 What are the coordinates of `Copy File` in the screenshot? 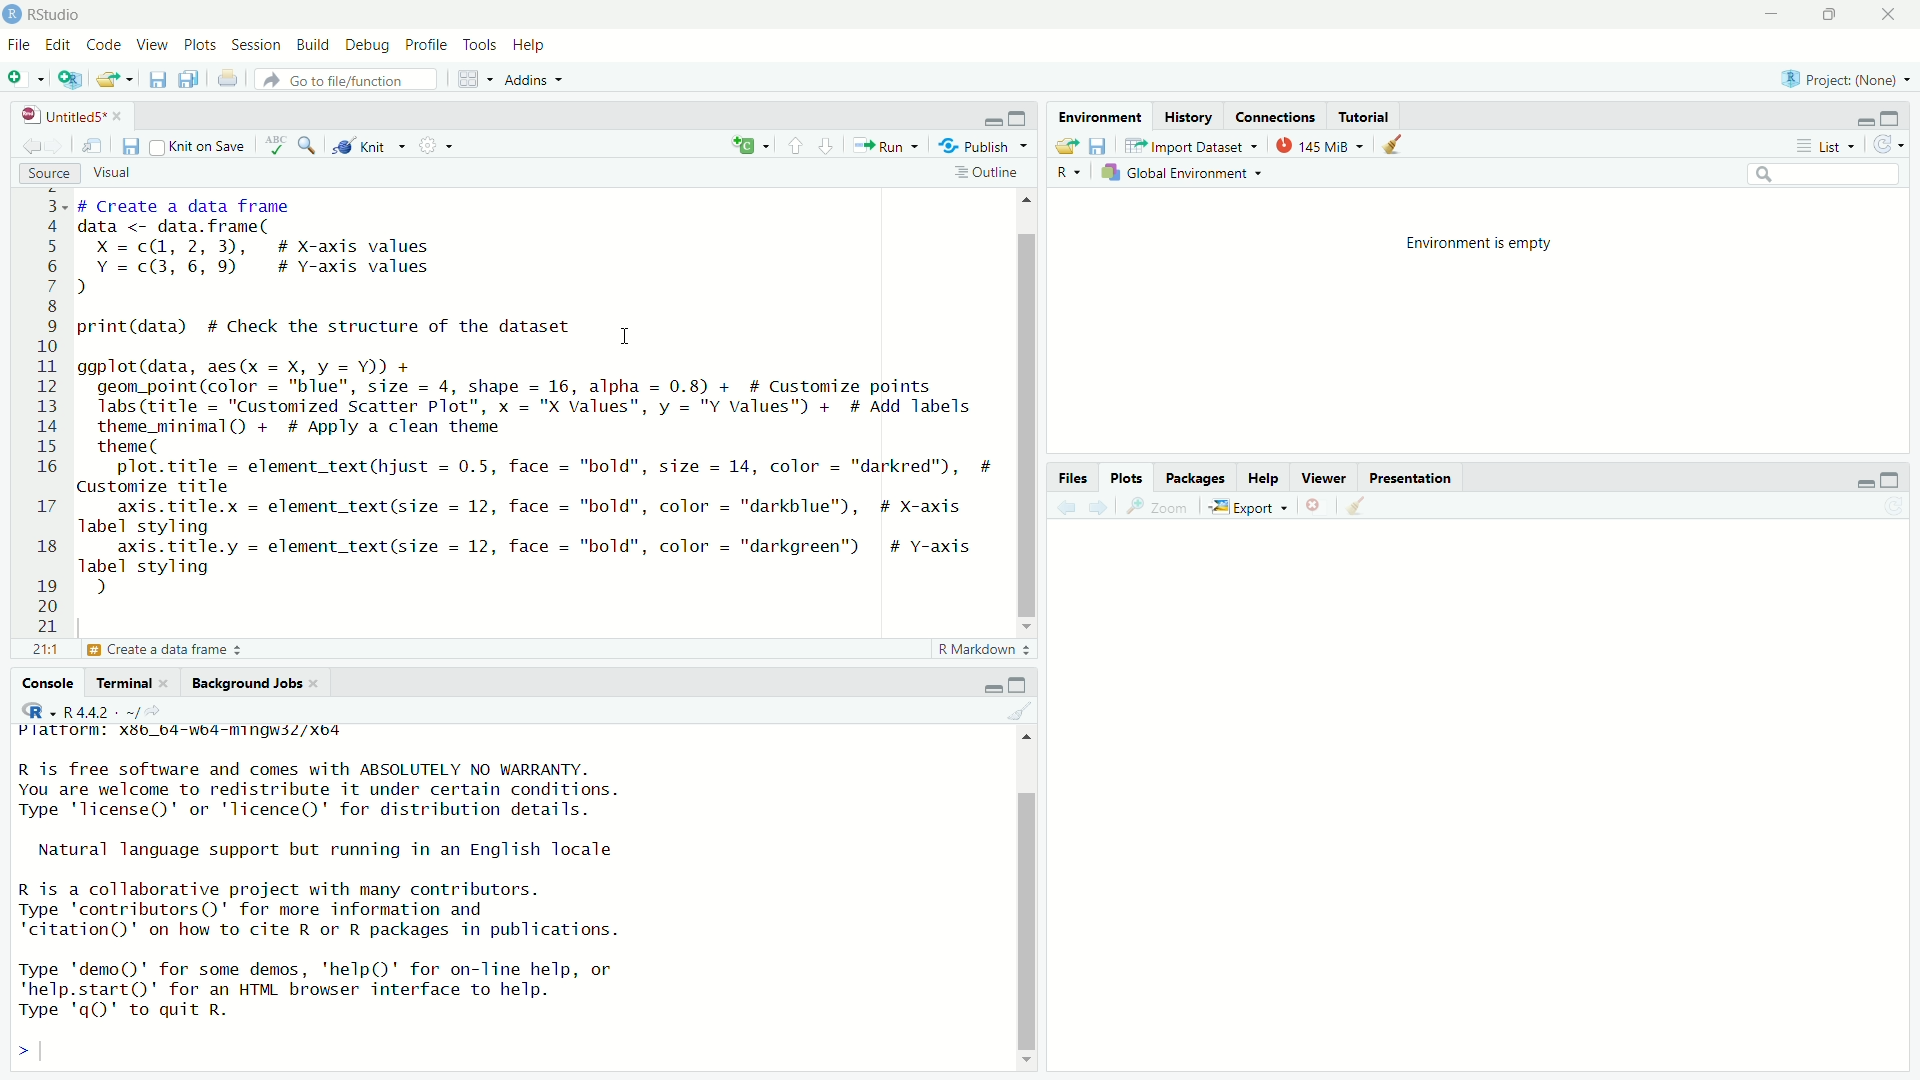 It's located at (751, 148).